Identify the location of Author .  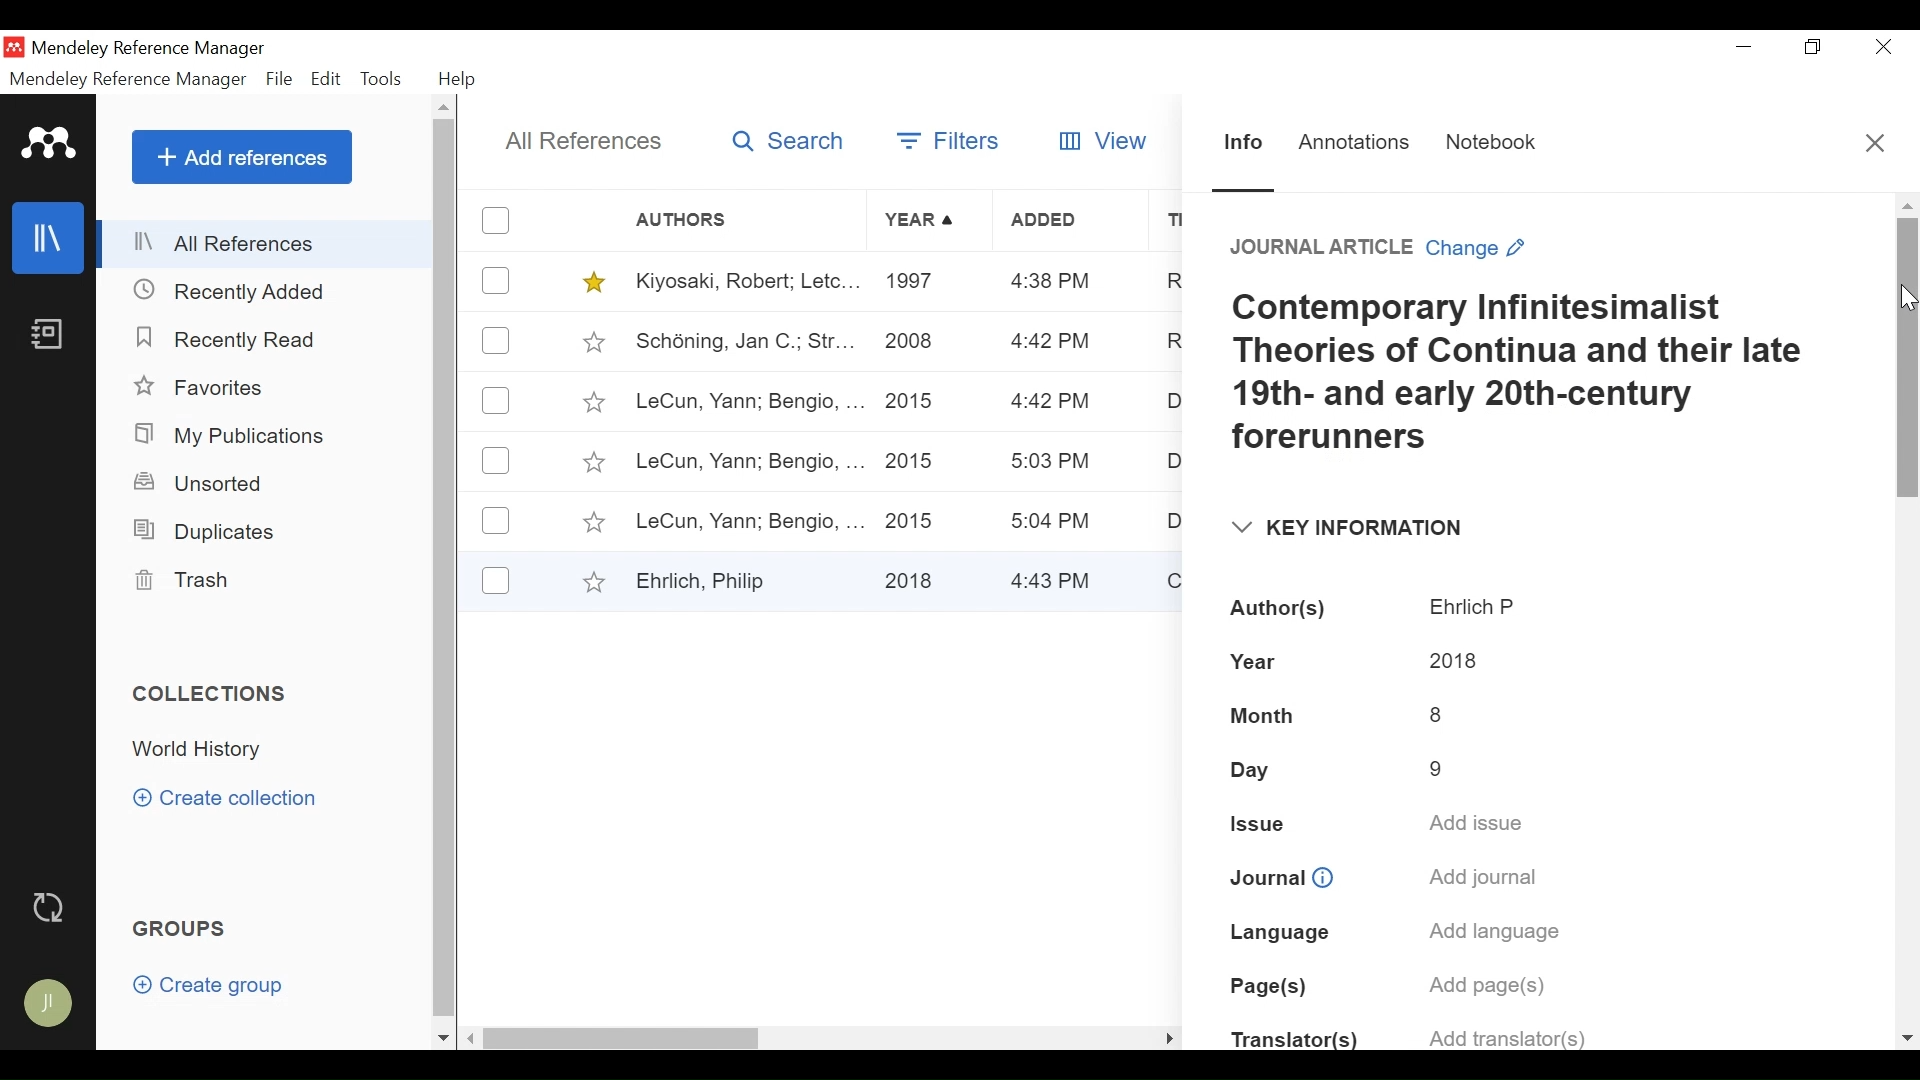
(748, 220).